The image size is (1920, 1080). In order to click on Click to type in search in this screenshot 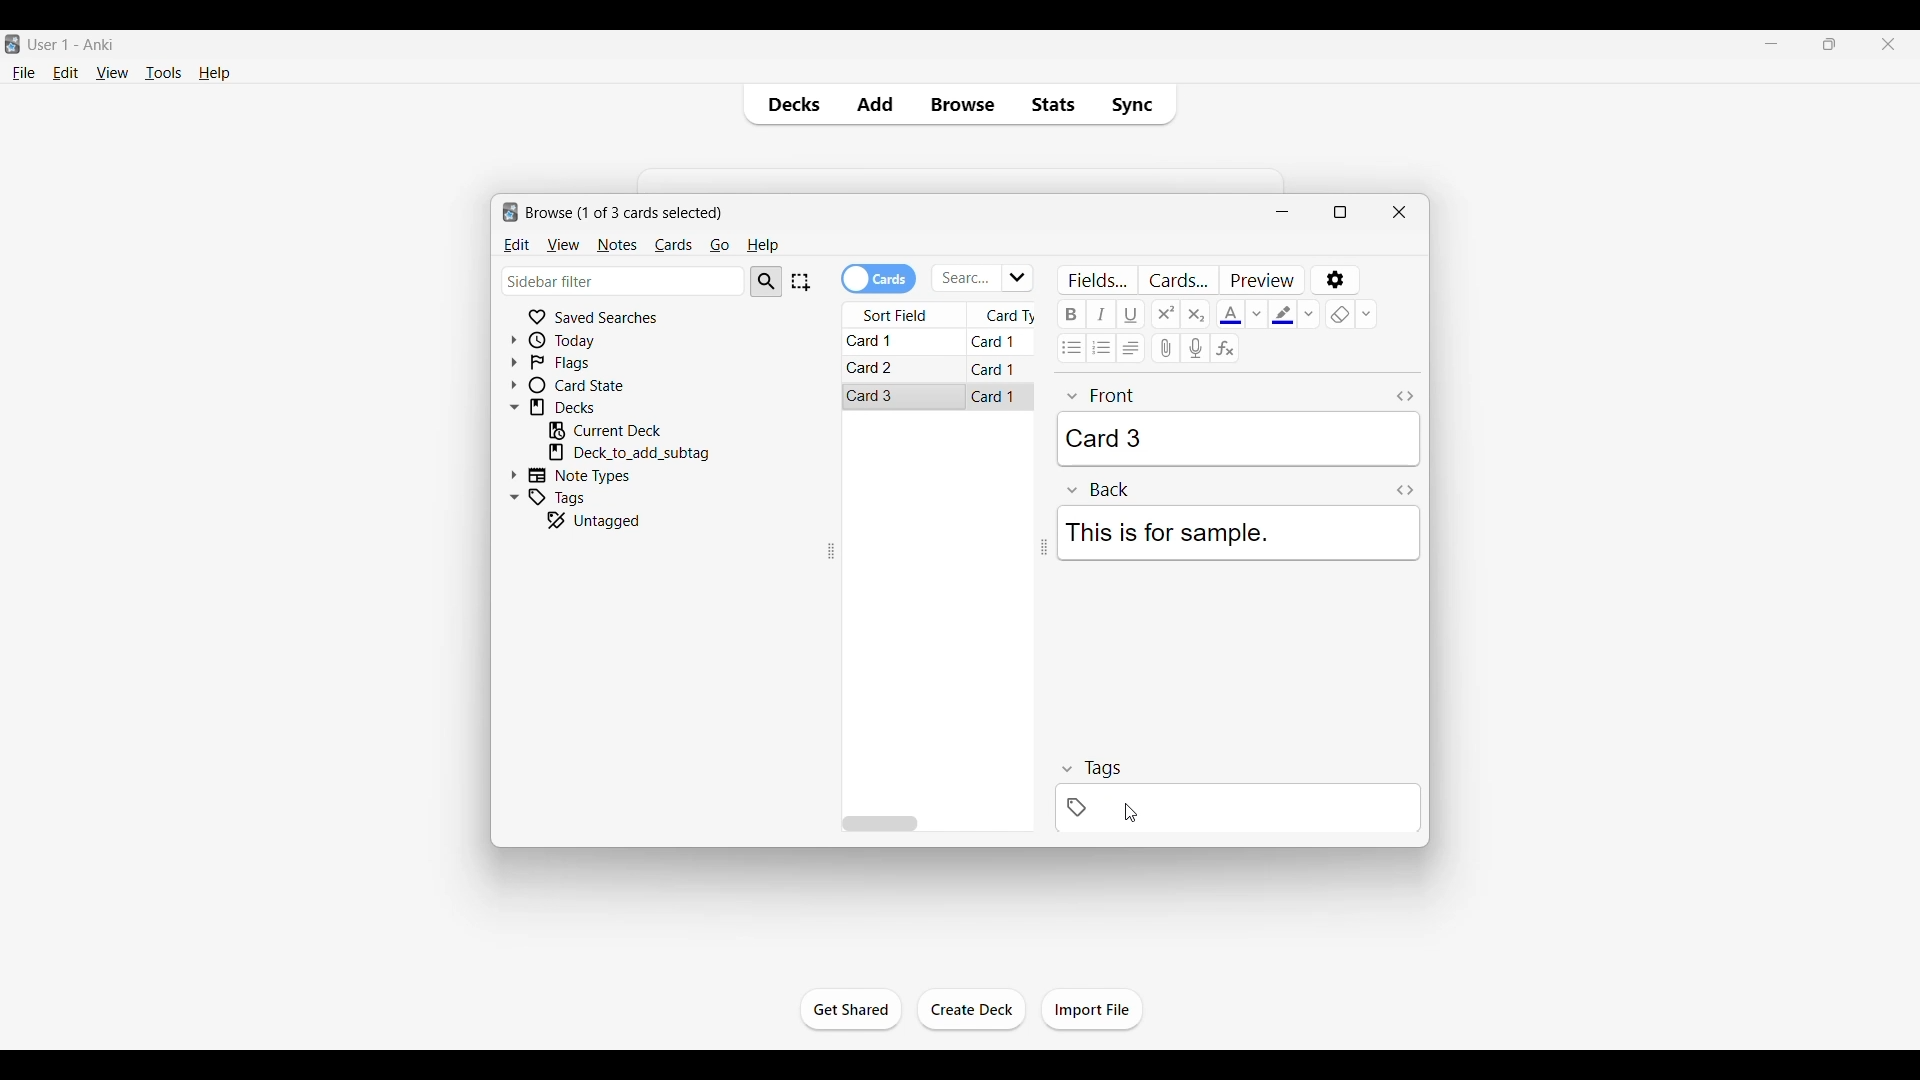, I will do `click(625, 280)`.